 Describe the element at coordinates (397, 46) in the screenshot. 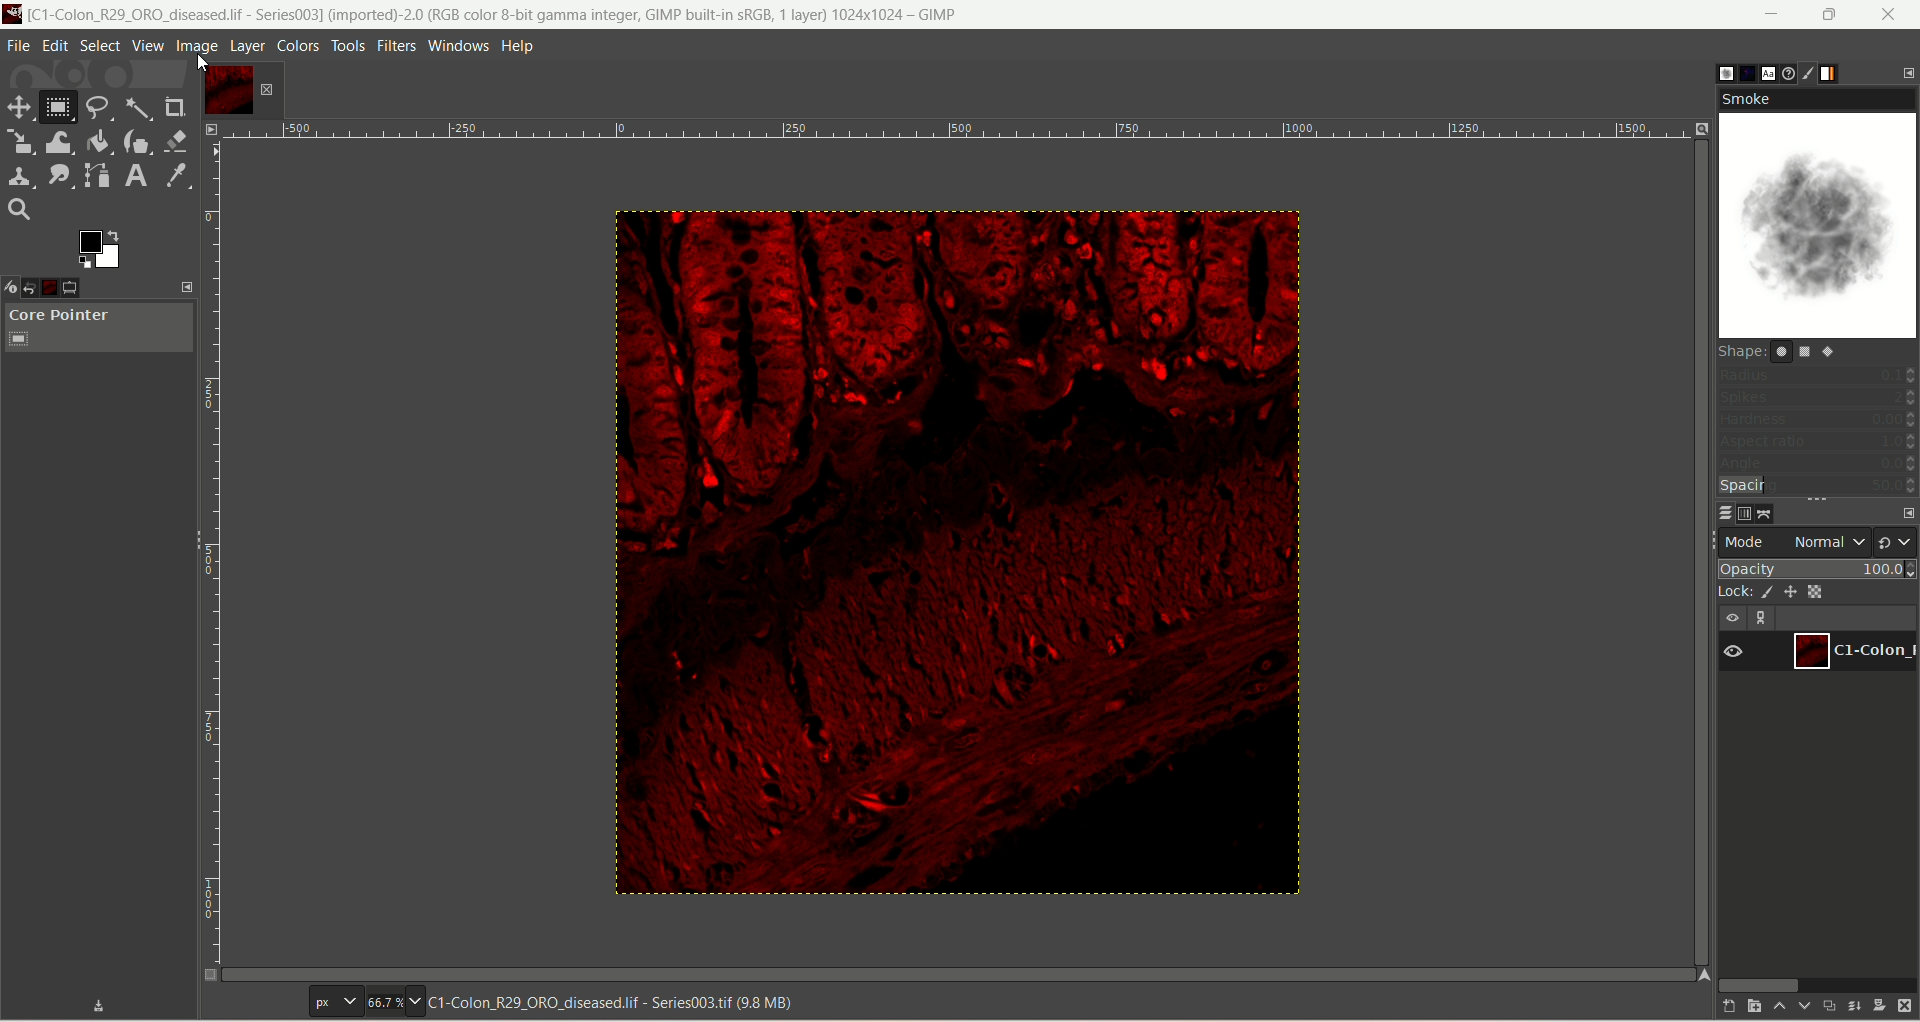

I see `filters` at that location.